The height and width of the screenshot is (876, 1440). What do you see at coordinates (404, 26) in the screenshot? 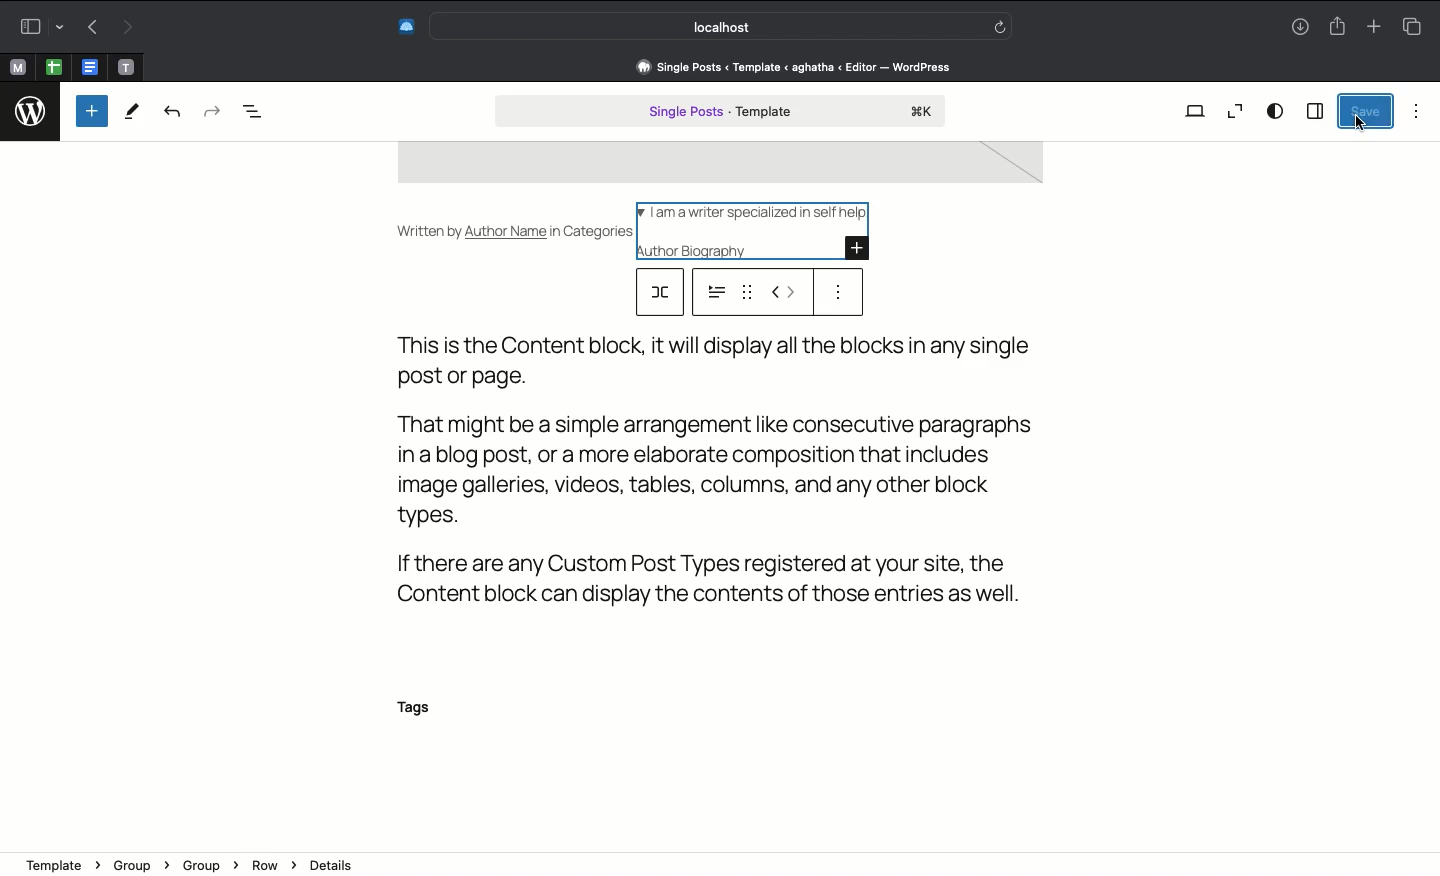
I see `Extensions` at bounding box center [404, 26].